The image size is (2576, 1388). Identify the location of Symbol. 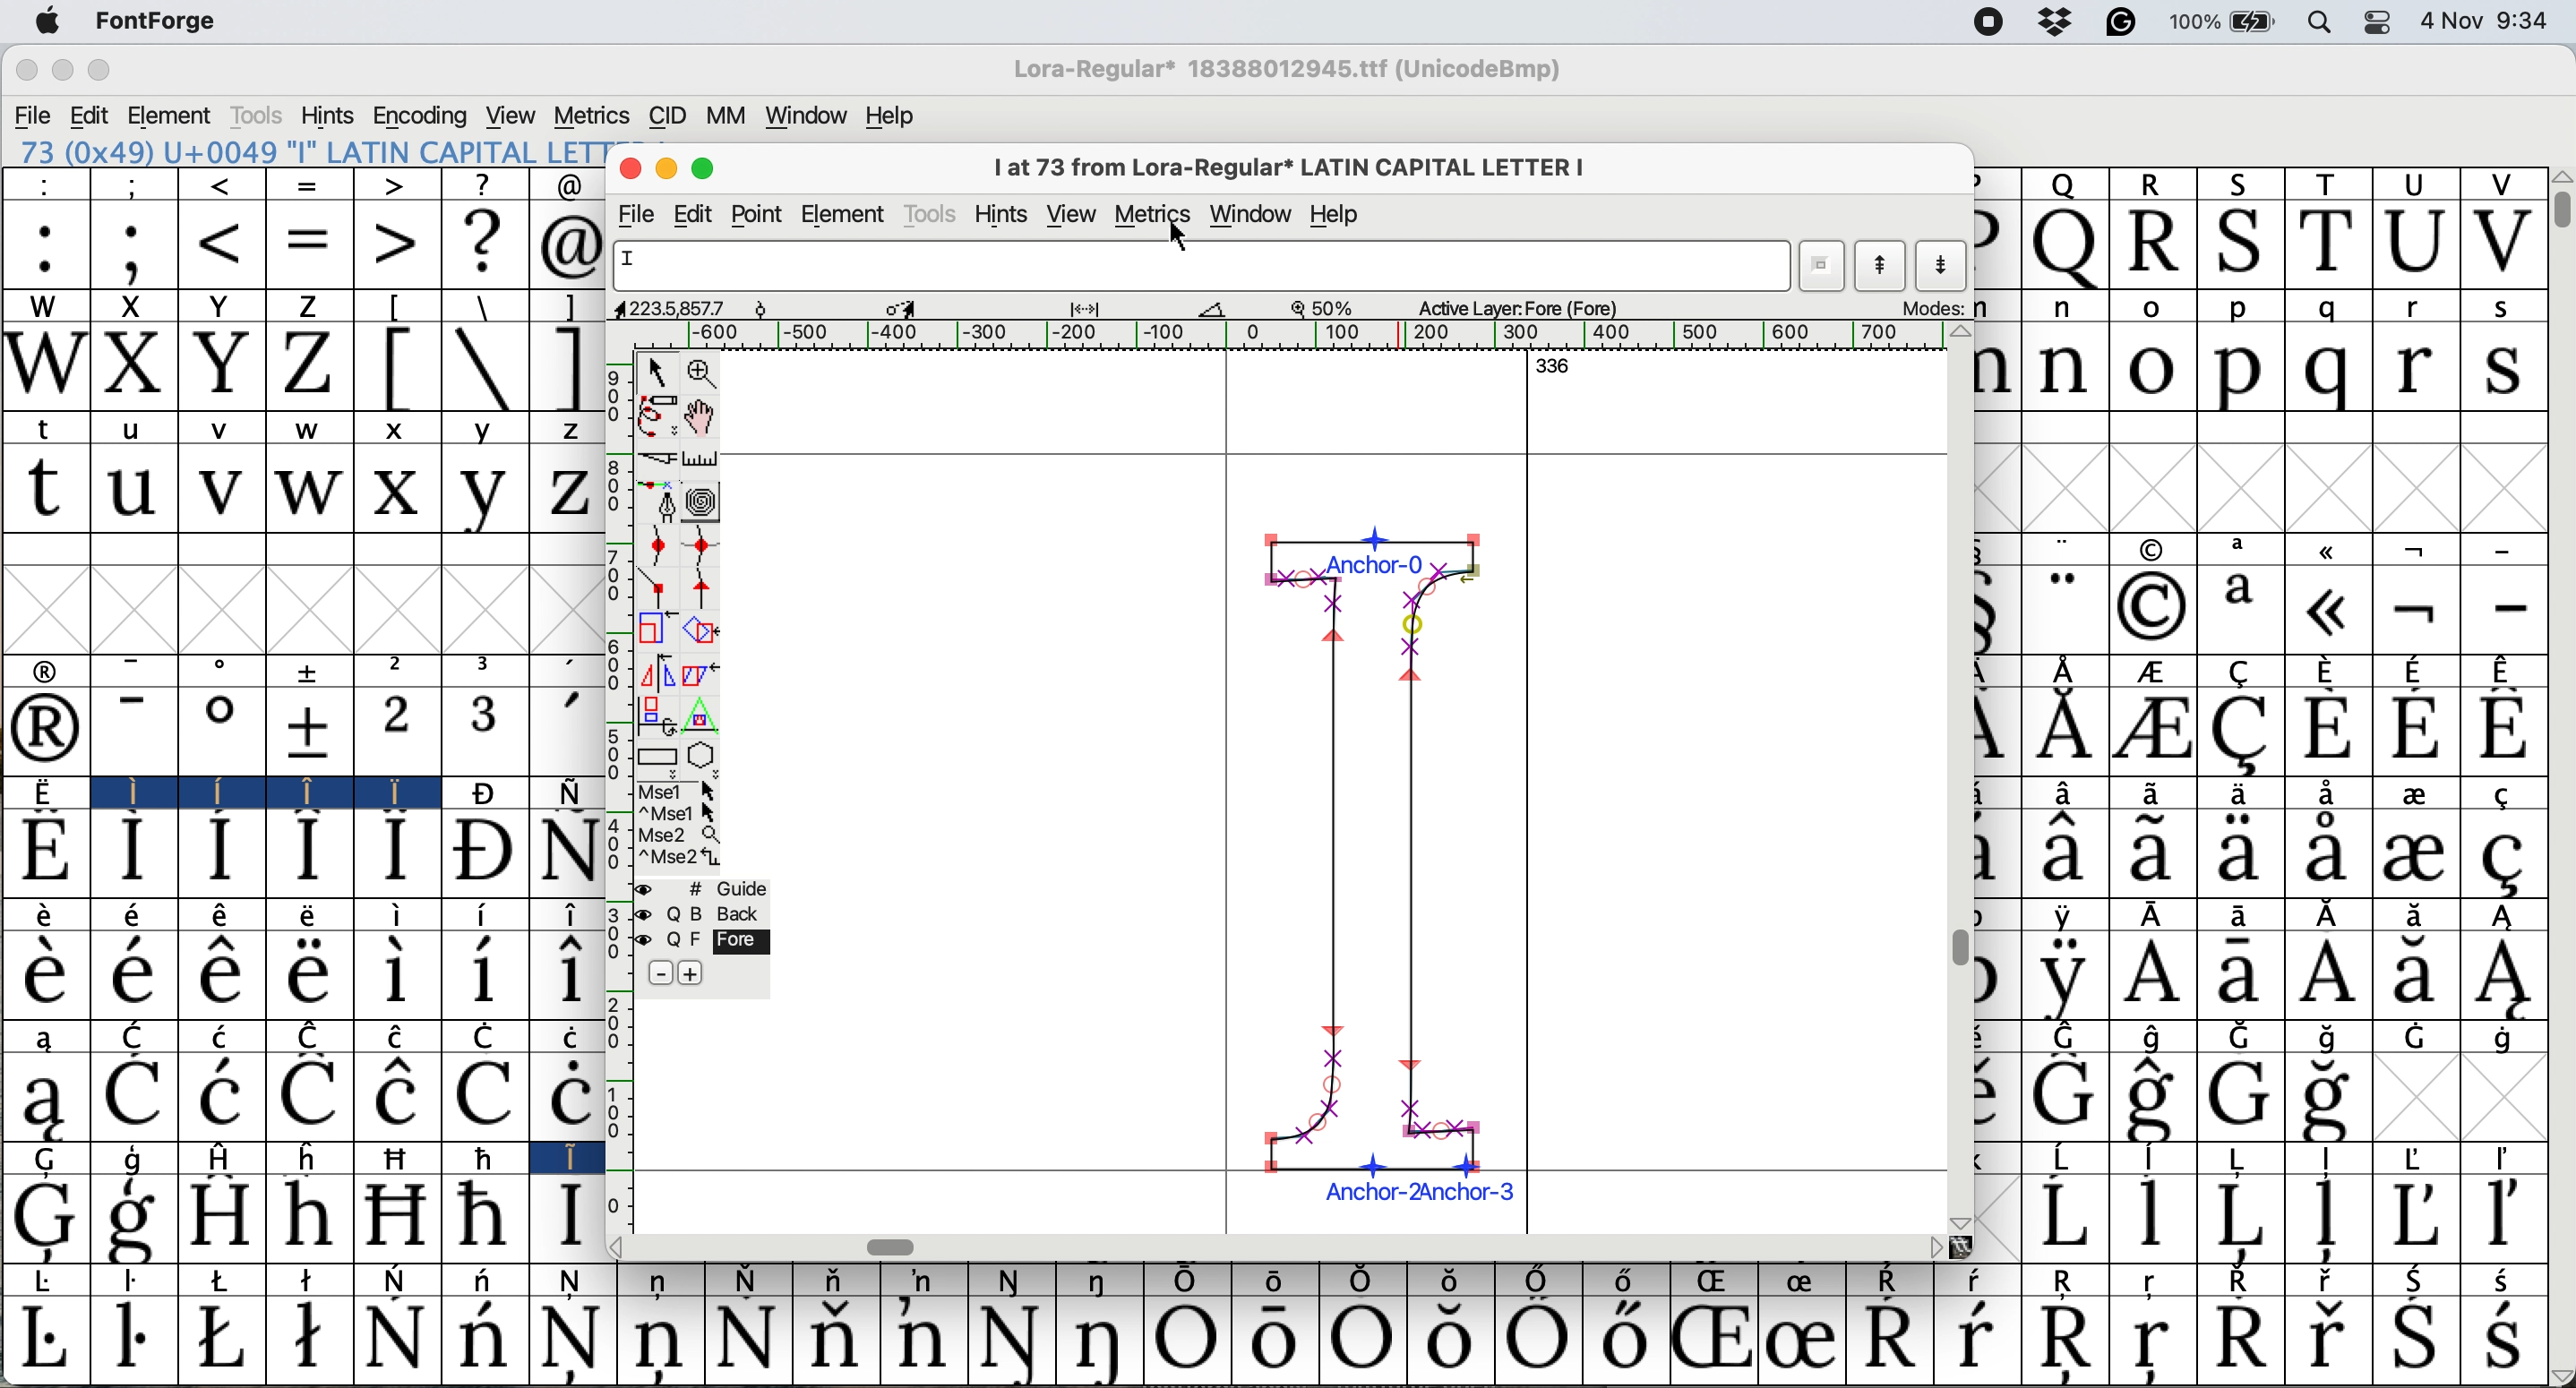
(2068, 1340).